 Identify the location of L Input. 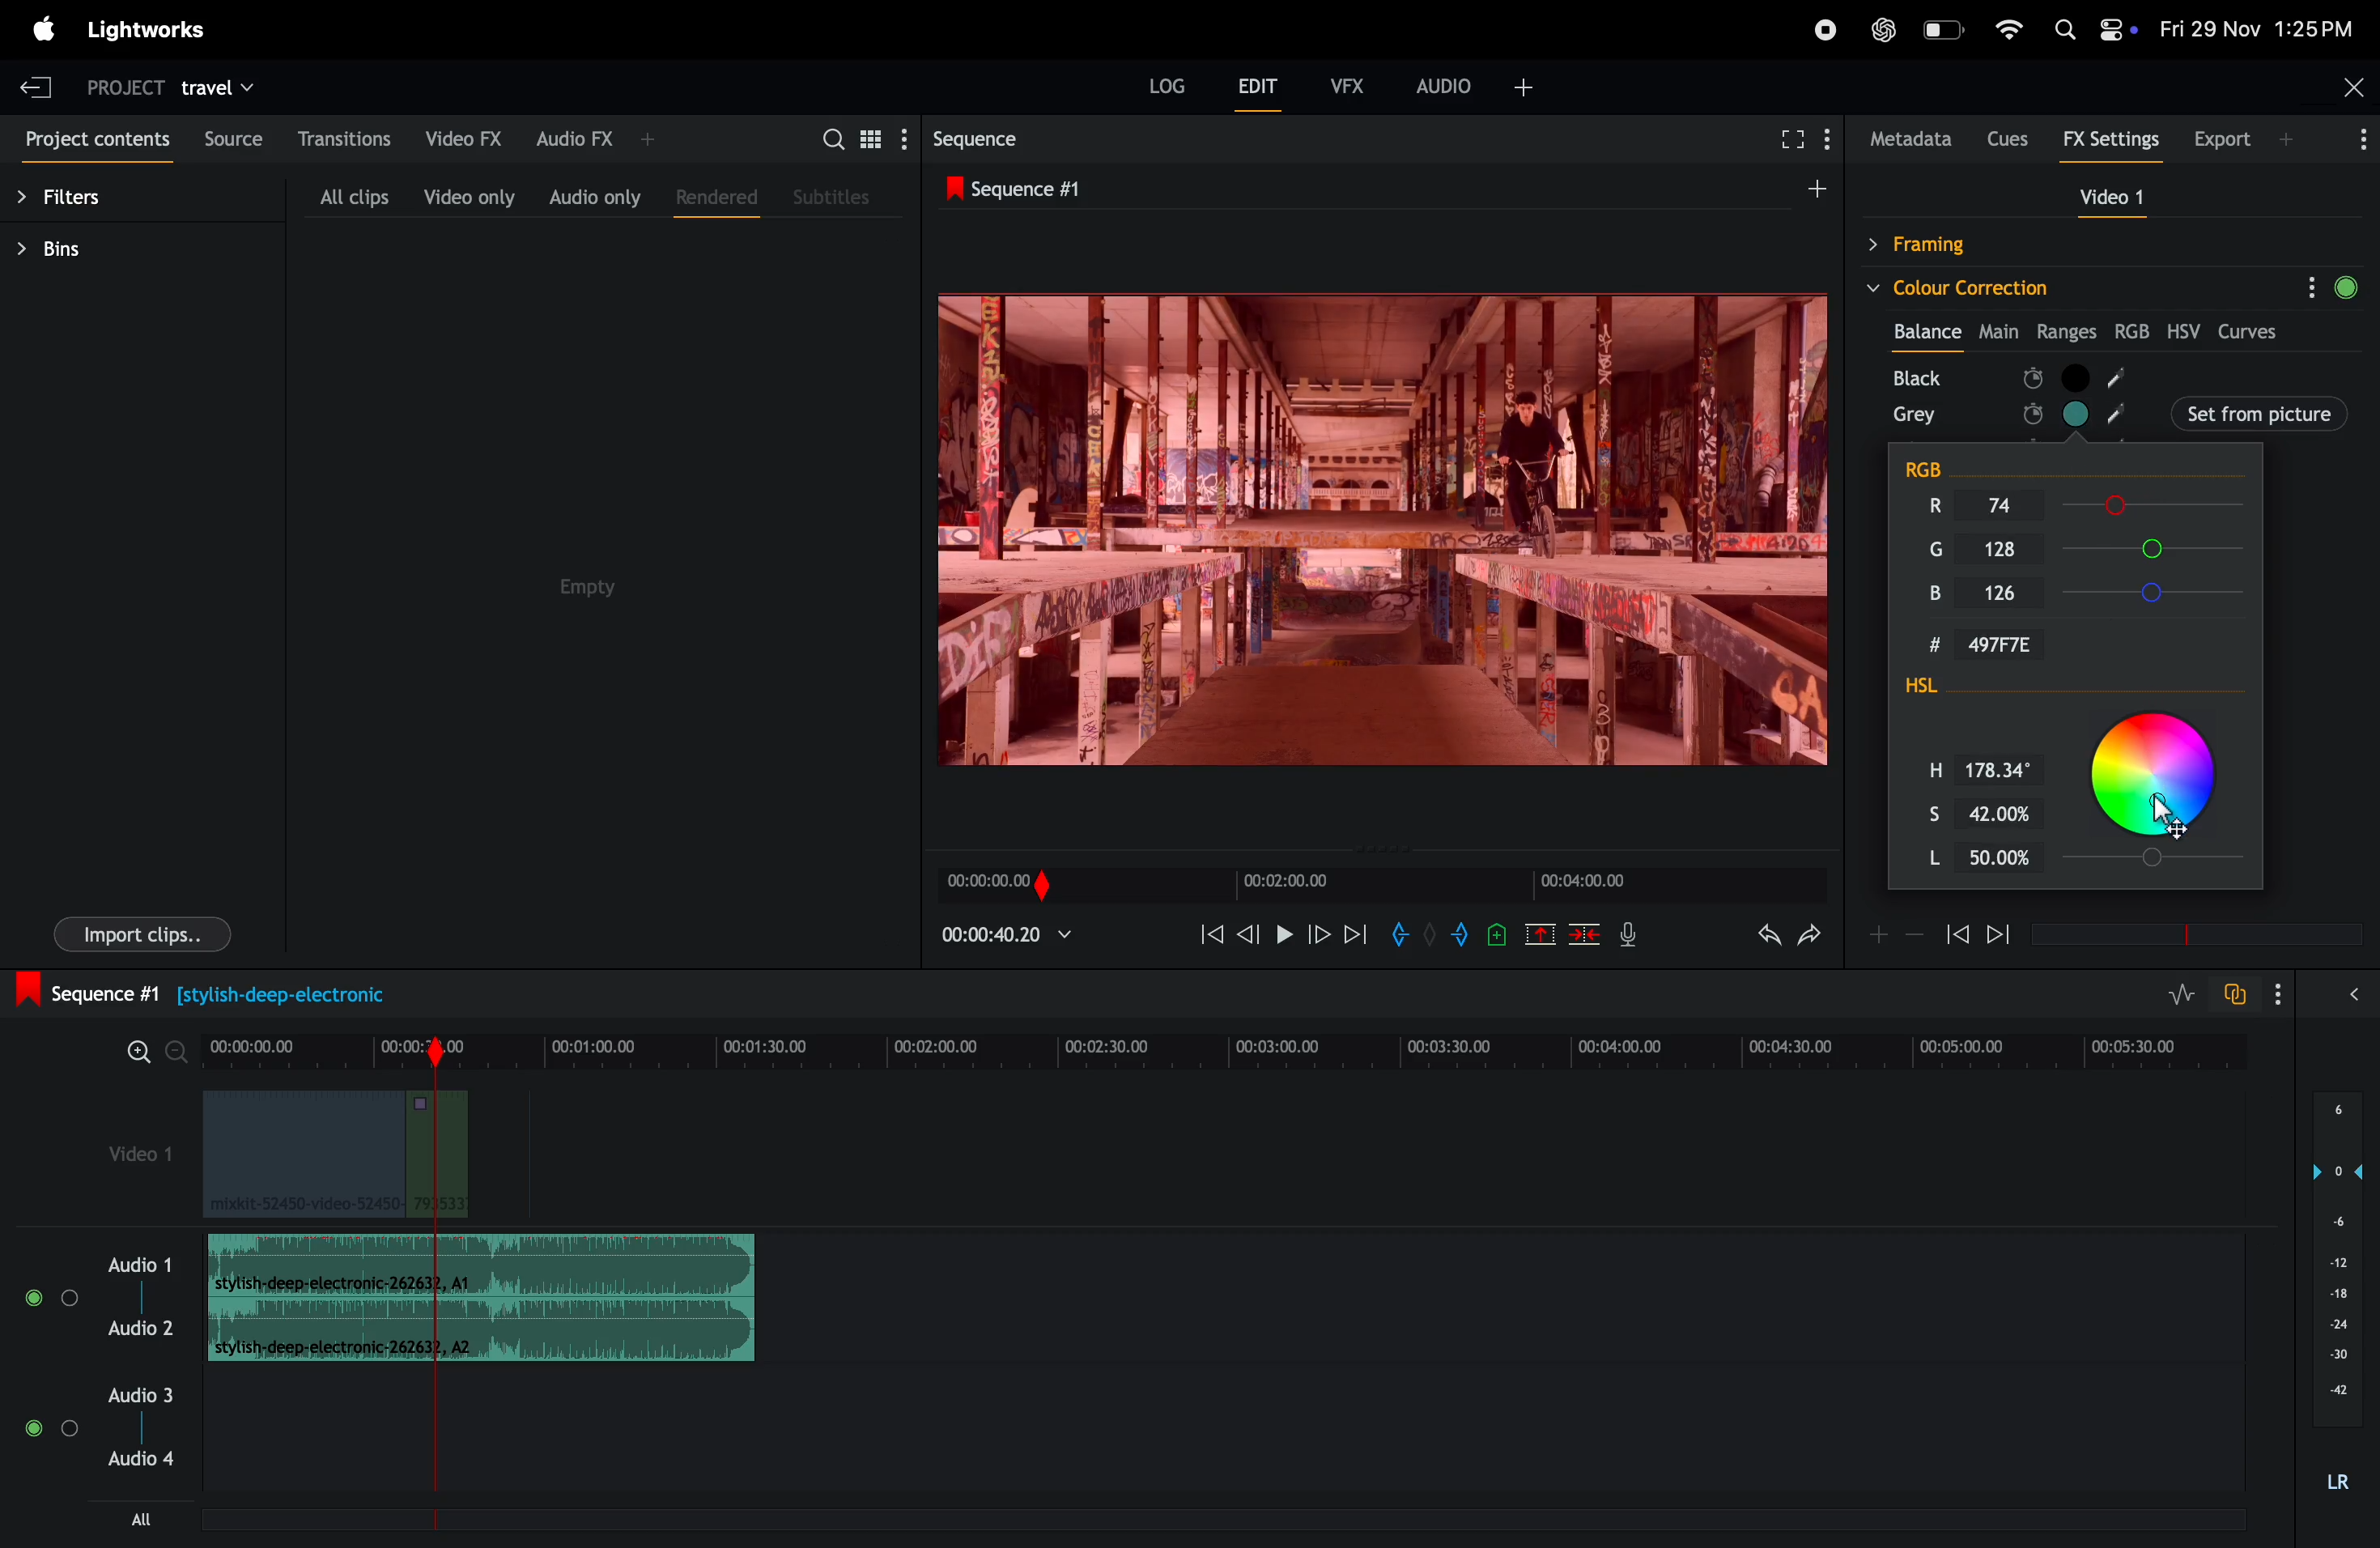
(2003, 859).